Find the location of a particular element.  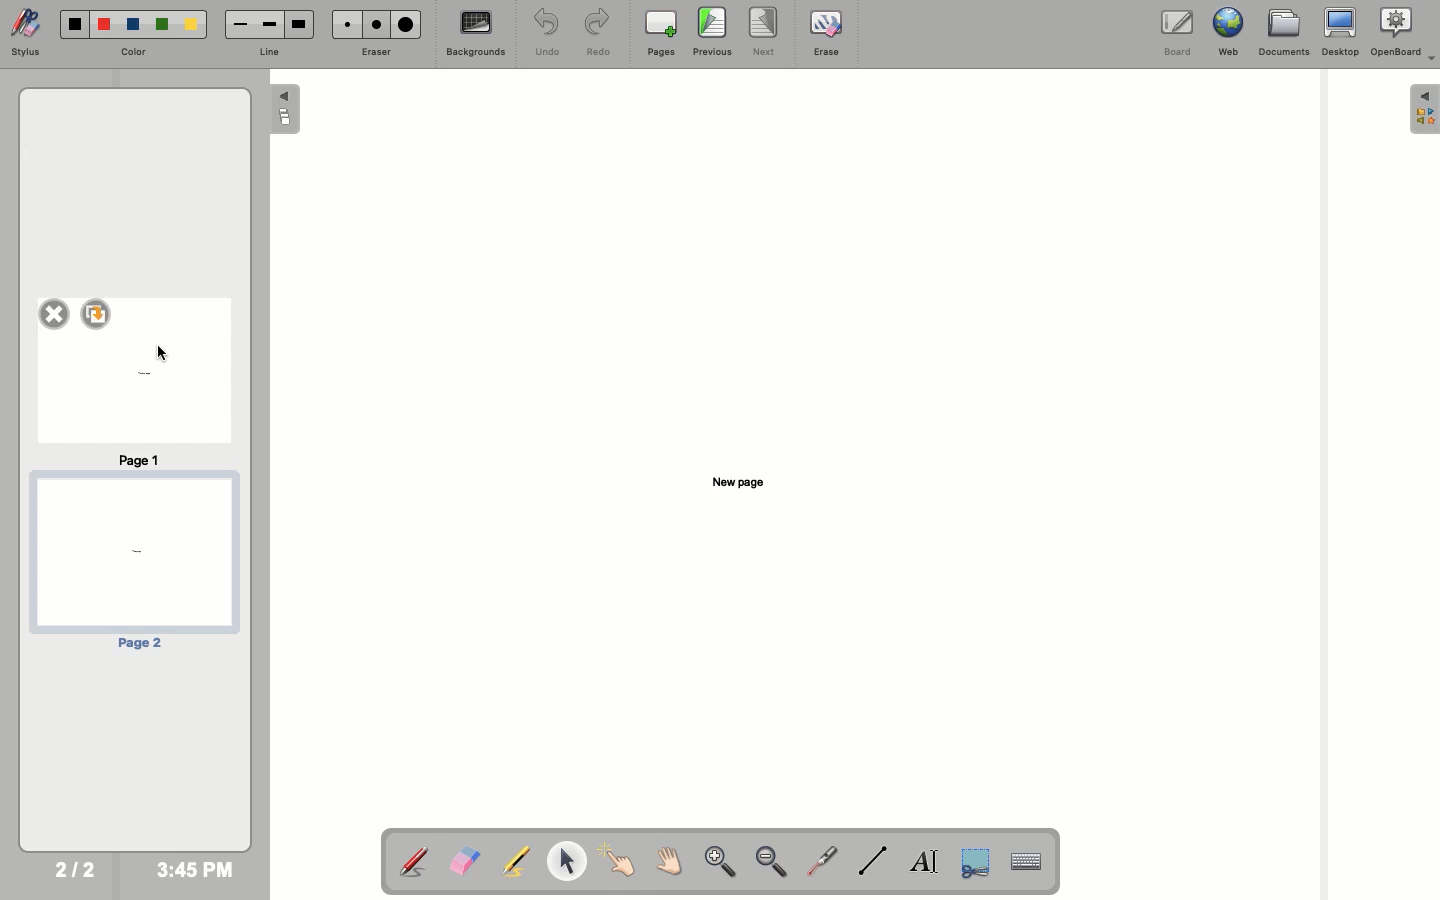

Erase is located at coordinates (826, 33).